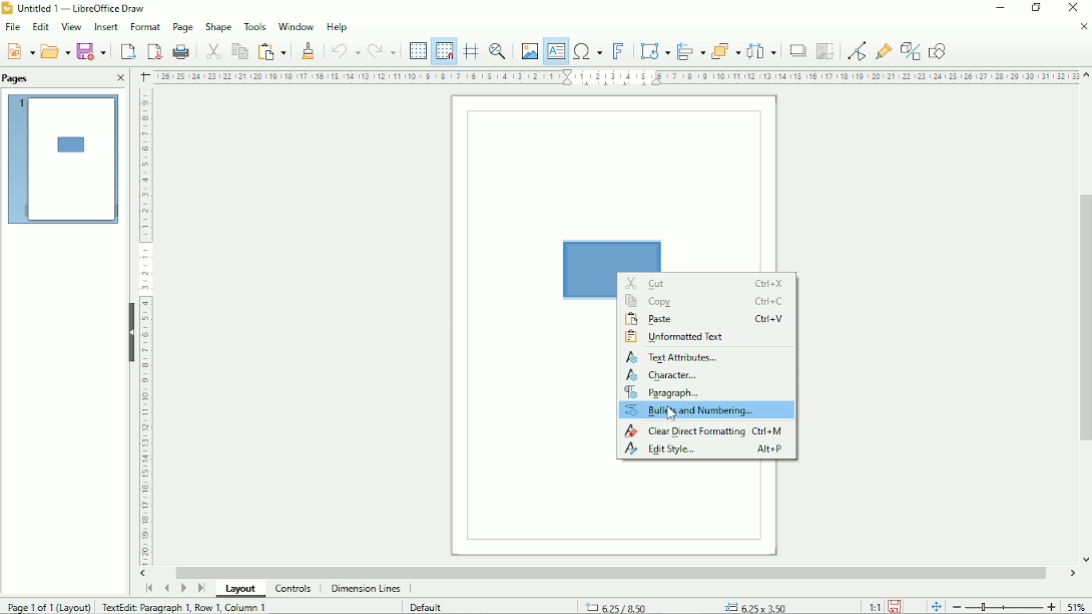 This screenshot has width=1092, height=614. What do you see at coordinates (763, 51) in the screenshot?
I see `Distribute` at bounding box center [763, 51].